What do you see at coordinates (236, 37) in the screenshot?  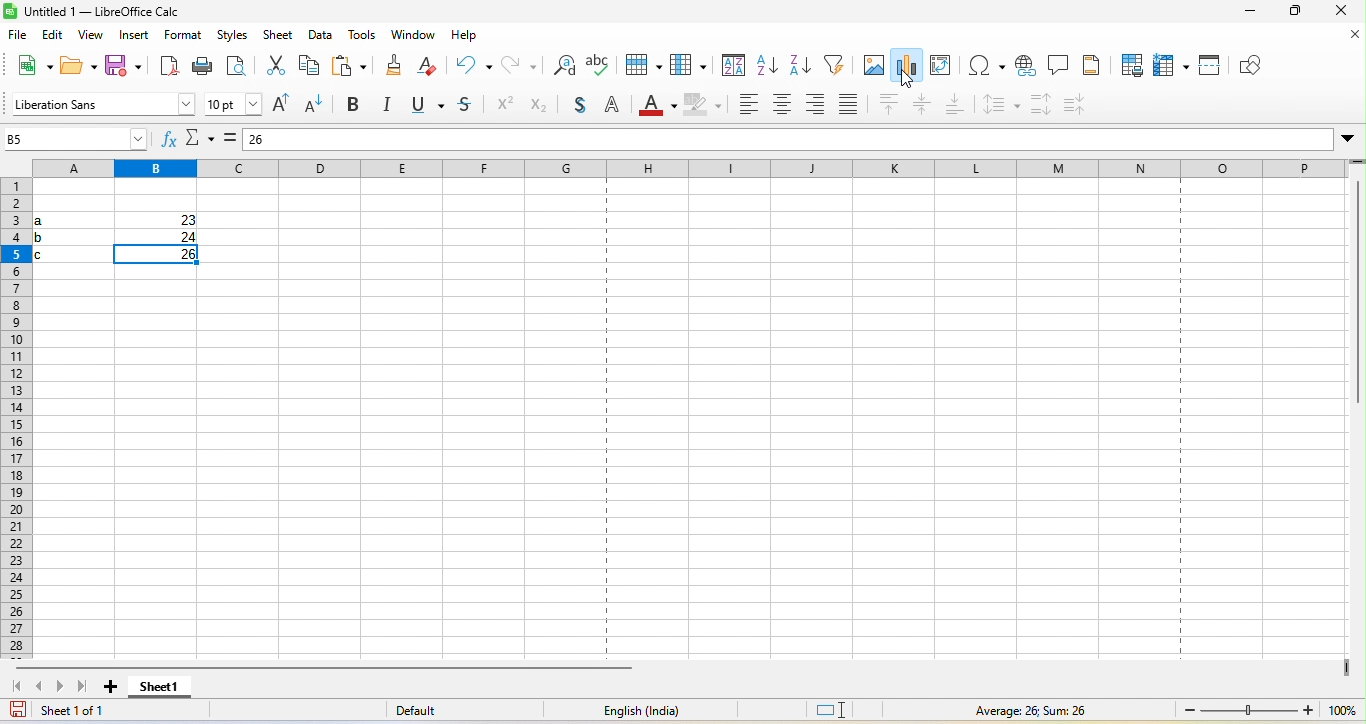 I see `styles` at bounding box center [236, 37].